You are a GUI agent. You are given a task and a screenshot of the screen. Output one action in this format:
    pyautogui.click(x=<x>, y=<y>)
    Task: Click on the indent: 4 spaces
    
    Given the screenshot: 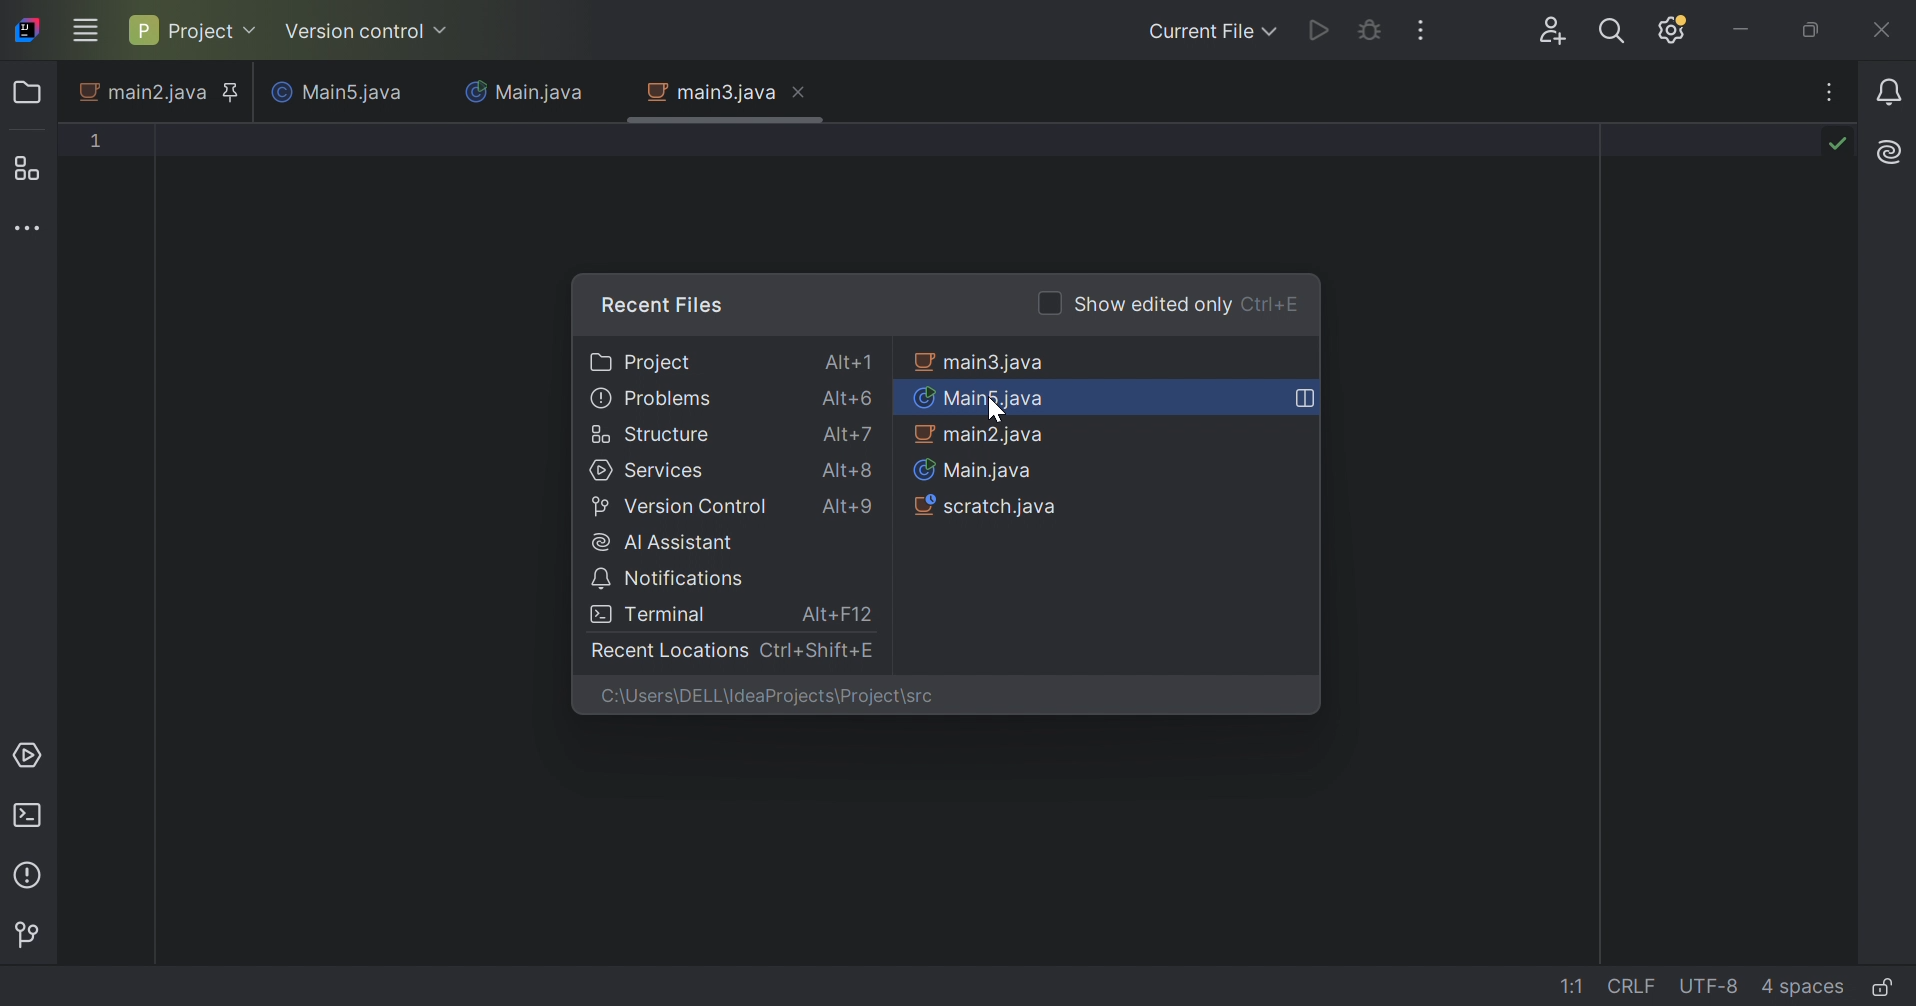 What is the action you would take?
    pyautogui.click(x=1804, y=987)
    